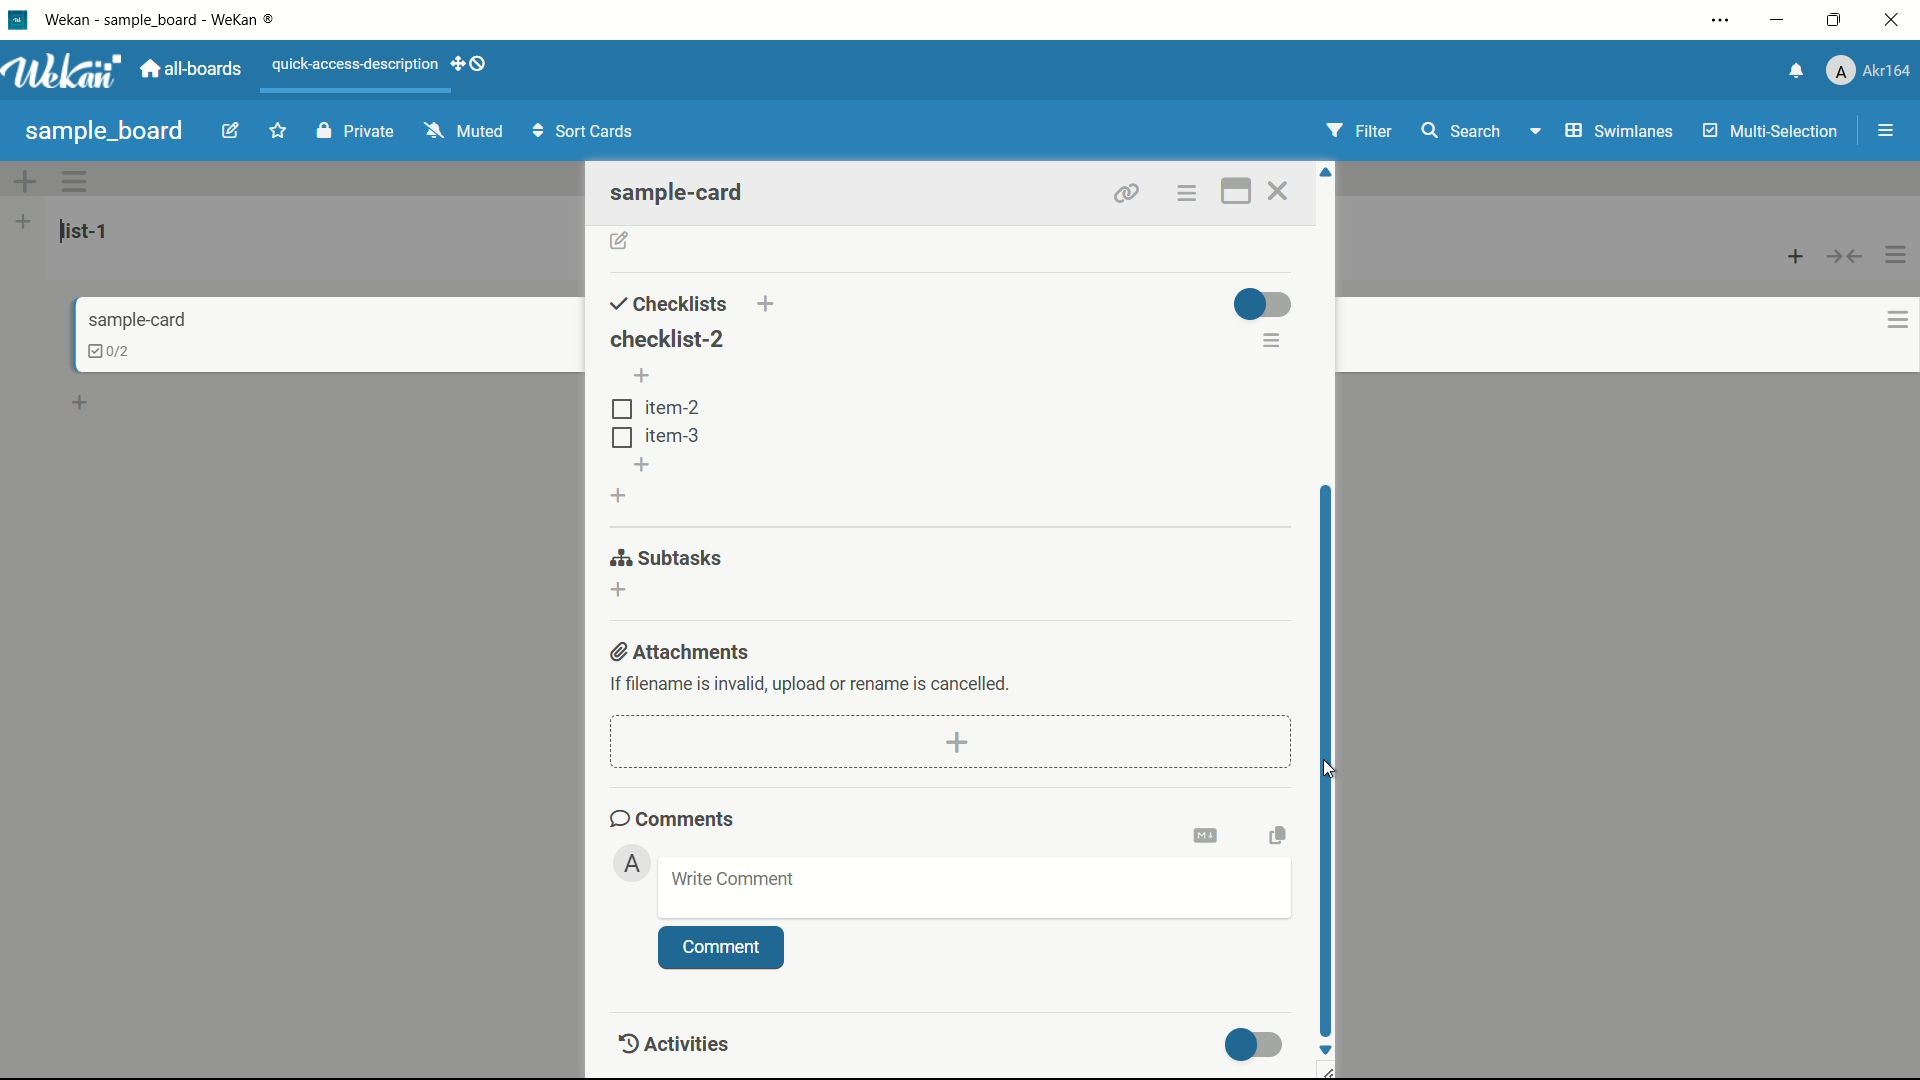 The height and width of the screenshot is (1080, 1920). Describe the element at coordinates (88, 231) in the screenshot. I see `list name` at that location.